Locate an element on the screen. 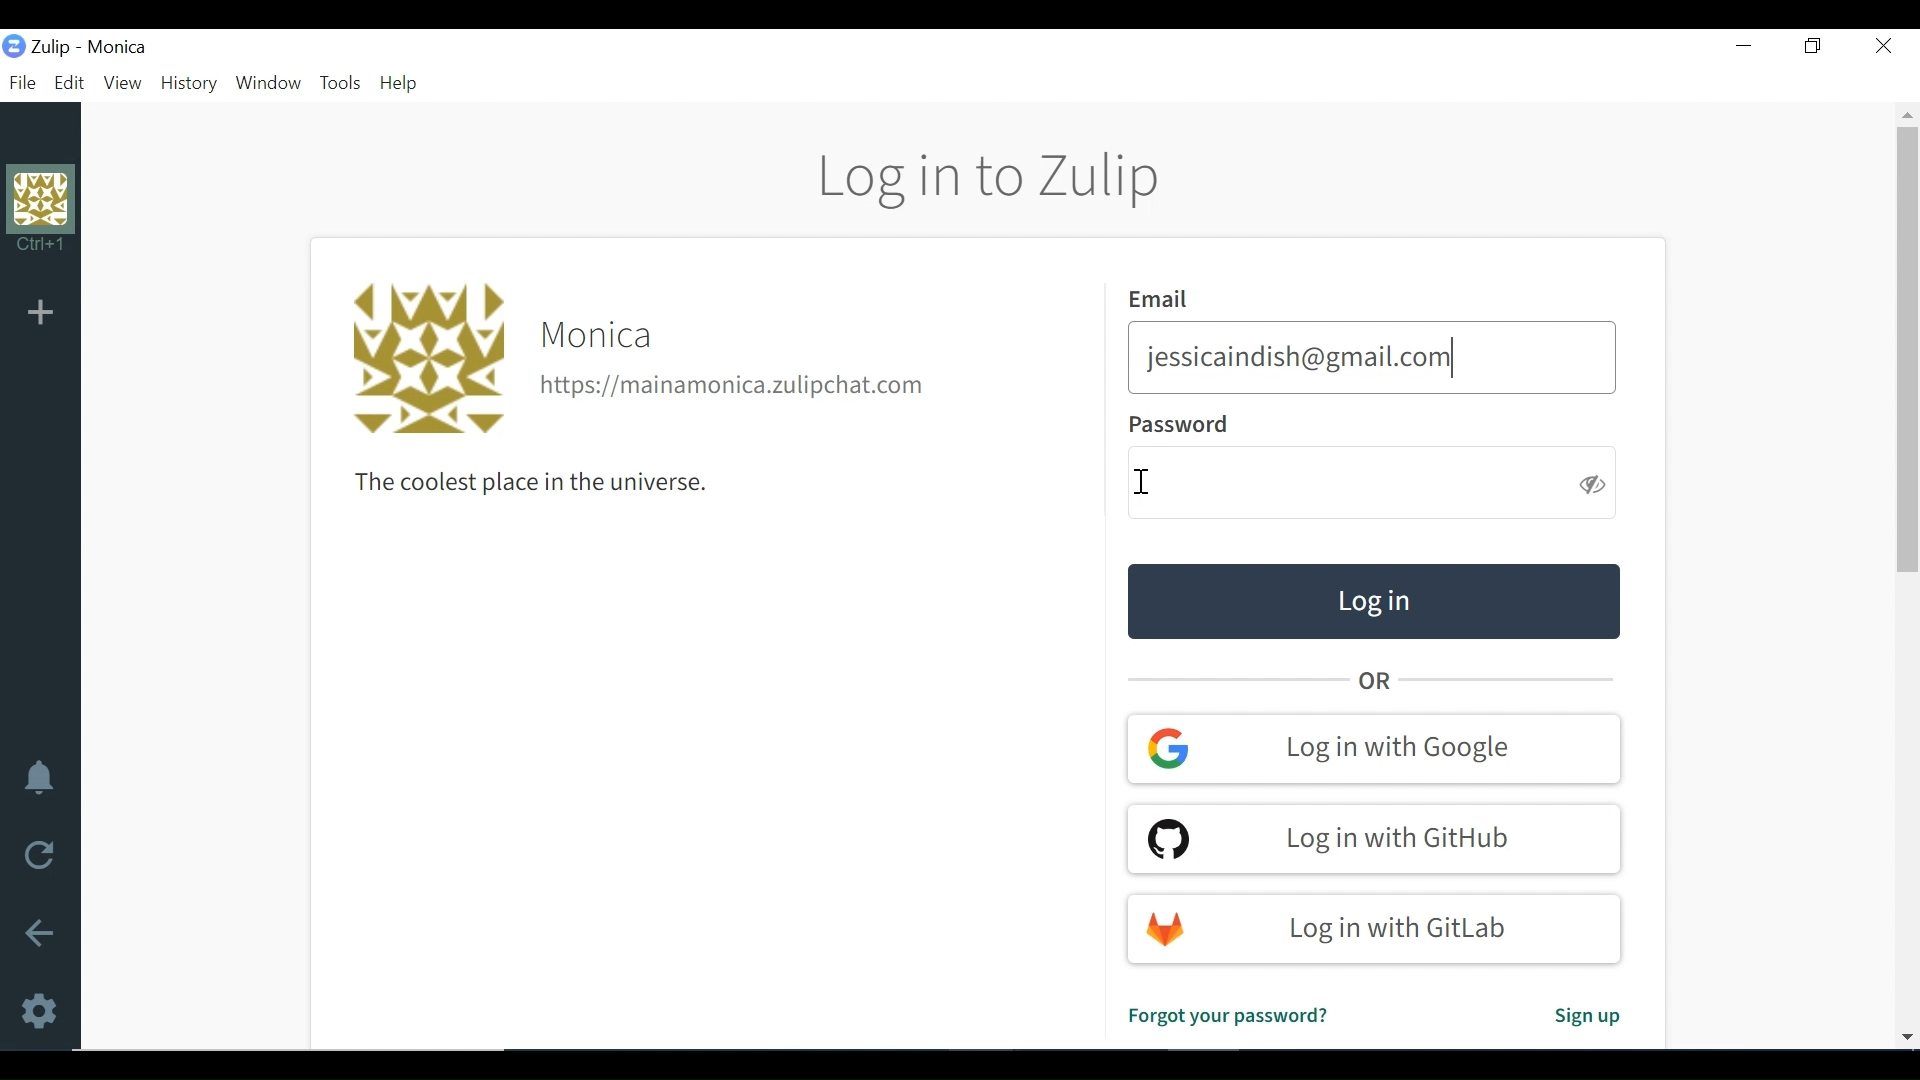 This screenshot has width=1920, height=1080. Log in with Gitlab is located at coordinates (1377, 929).